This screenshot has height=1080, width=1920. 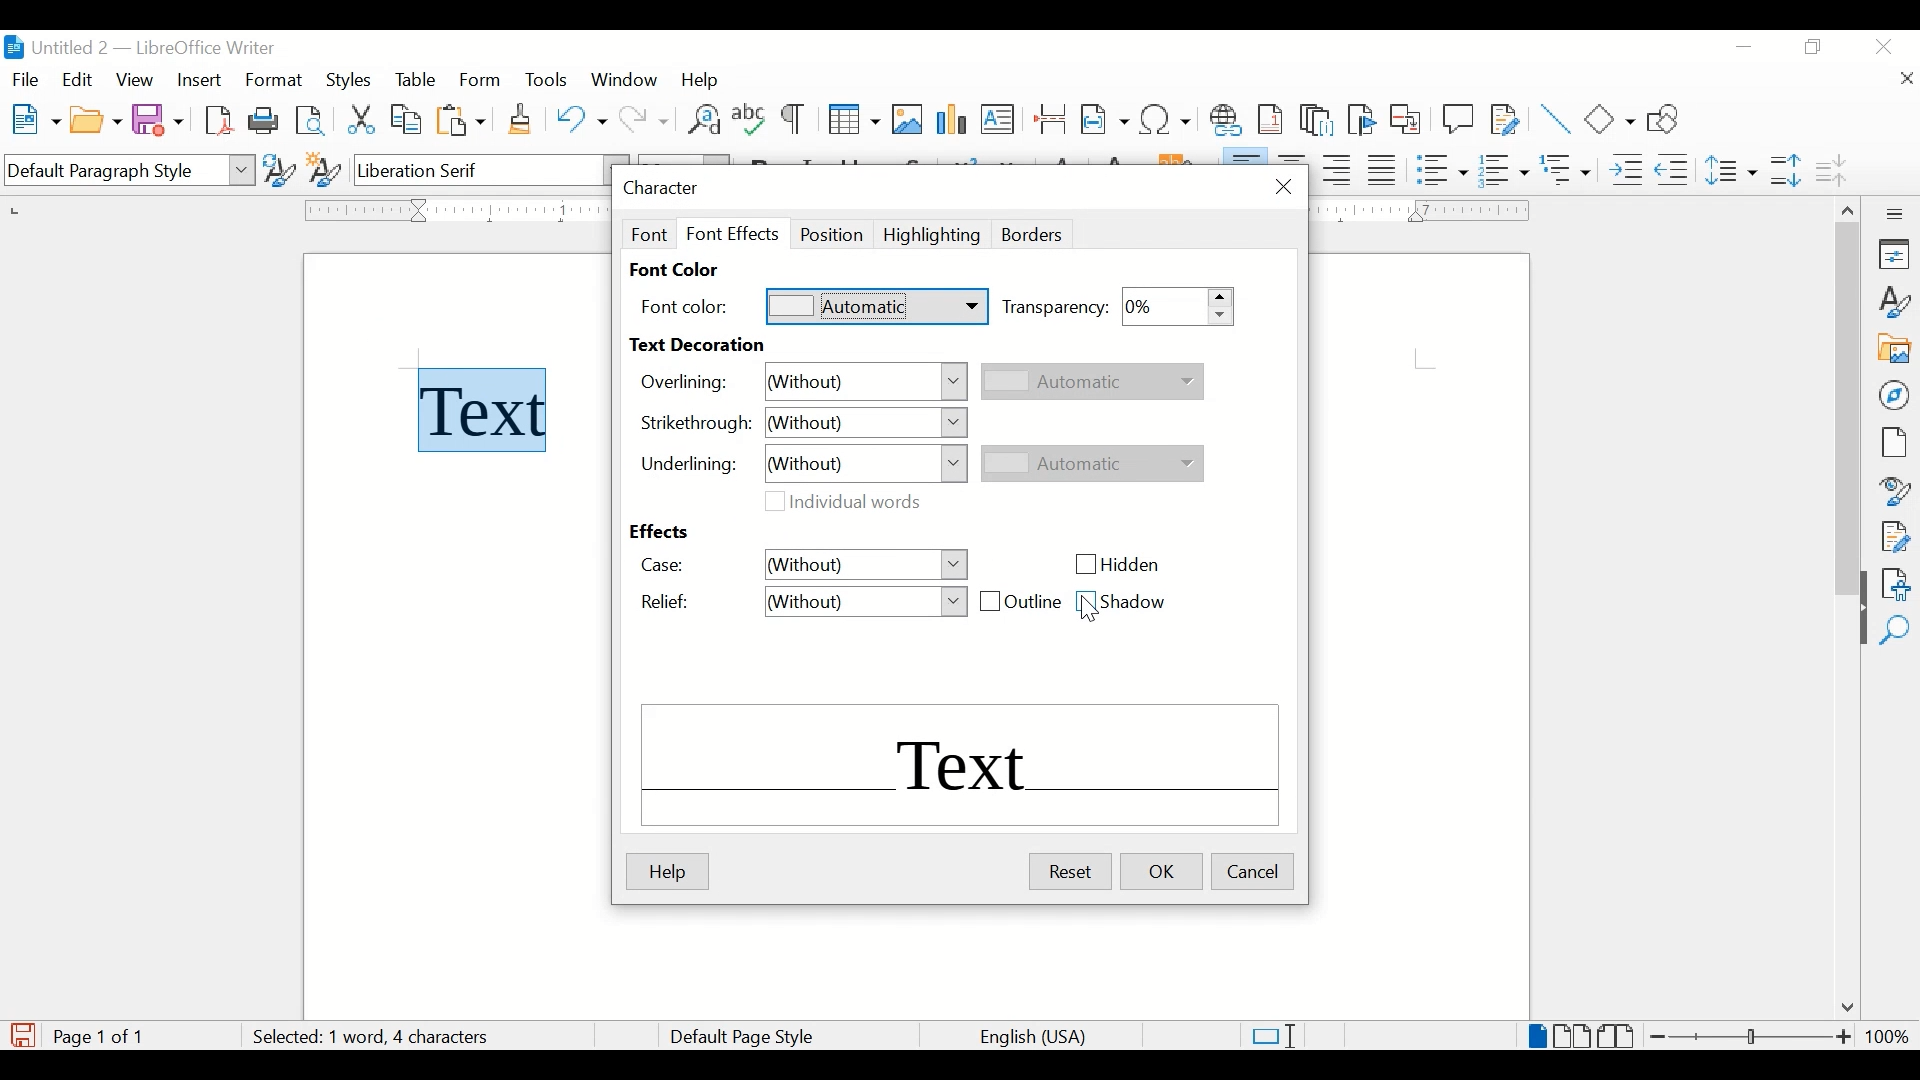 I want to click on without, so click(x=866, y=565).